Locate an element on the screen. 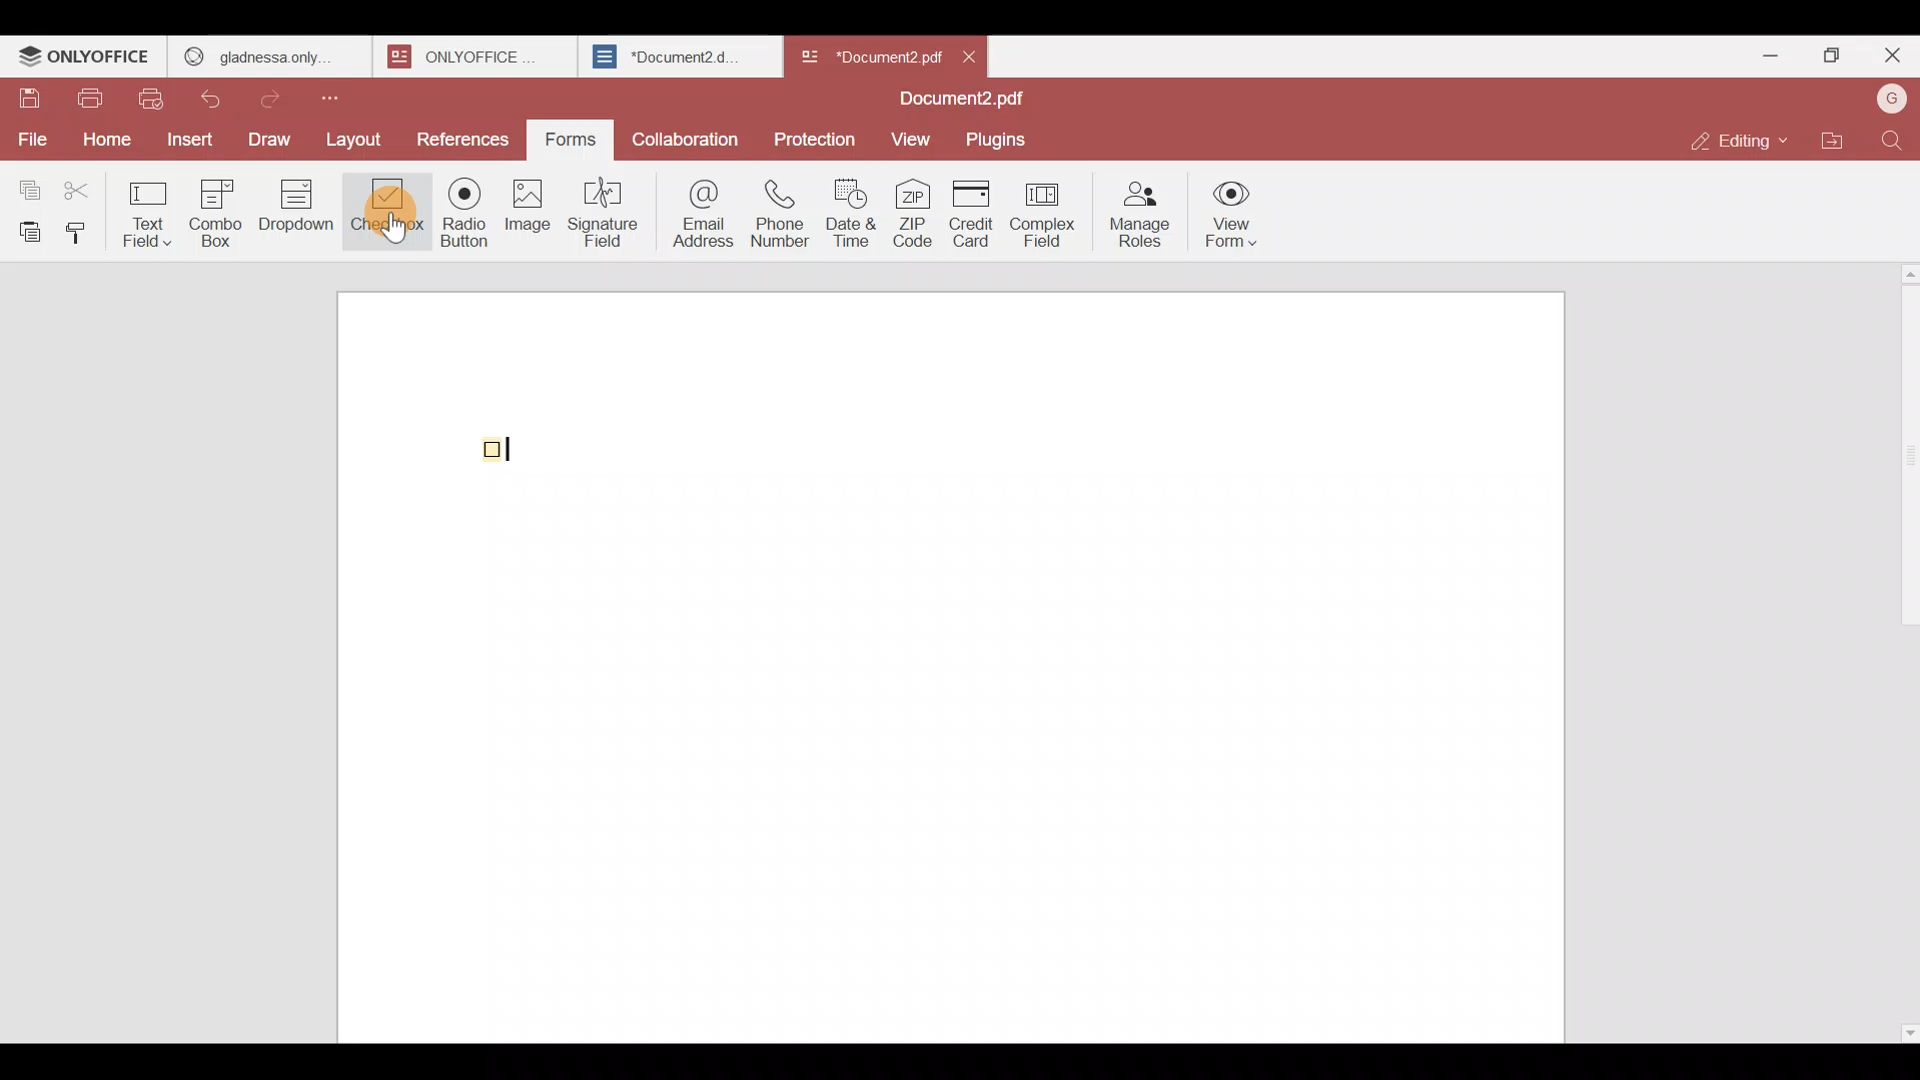 This screenshot has width=1920, height=1080. Cut is located at coordinates (86, 186).